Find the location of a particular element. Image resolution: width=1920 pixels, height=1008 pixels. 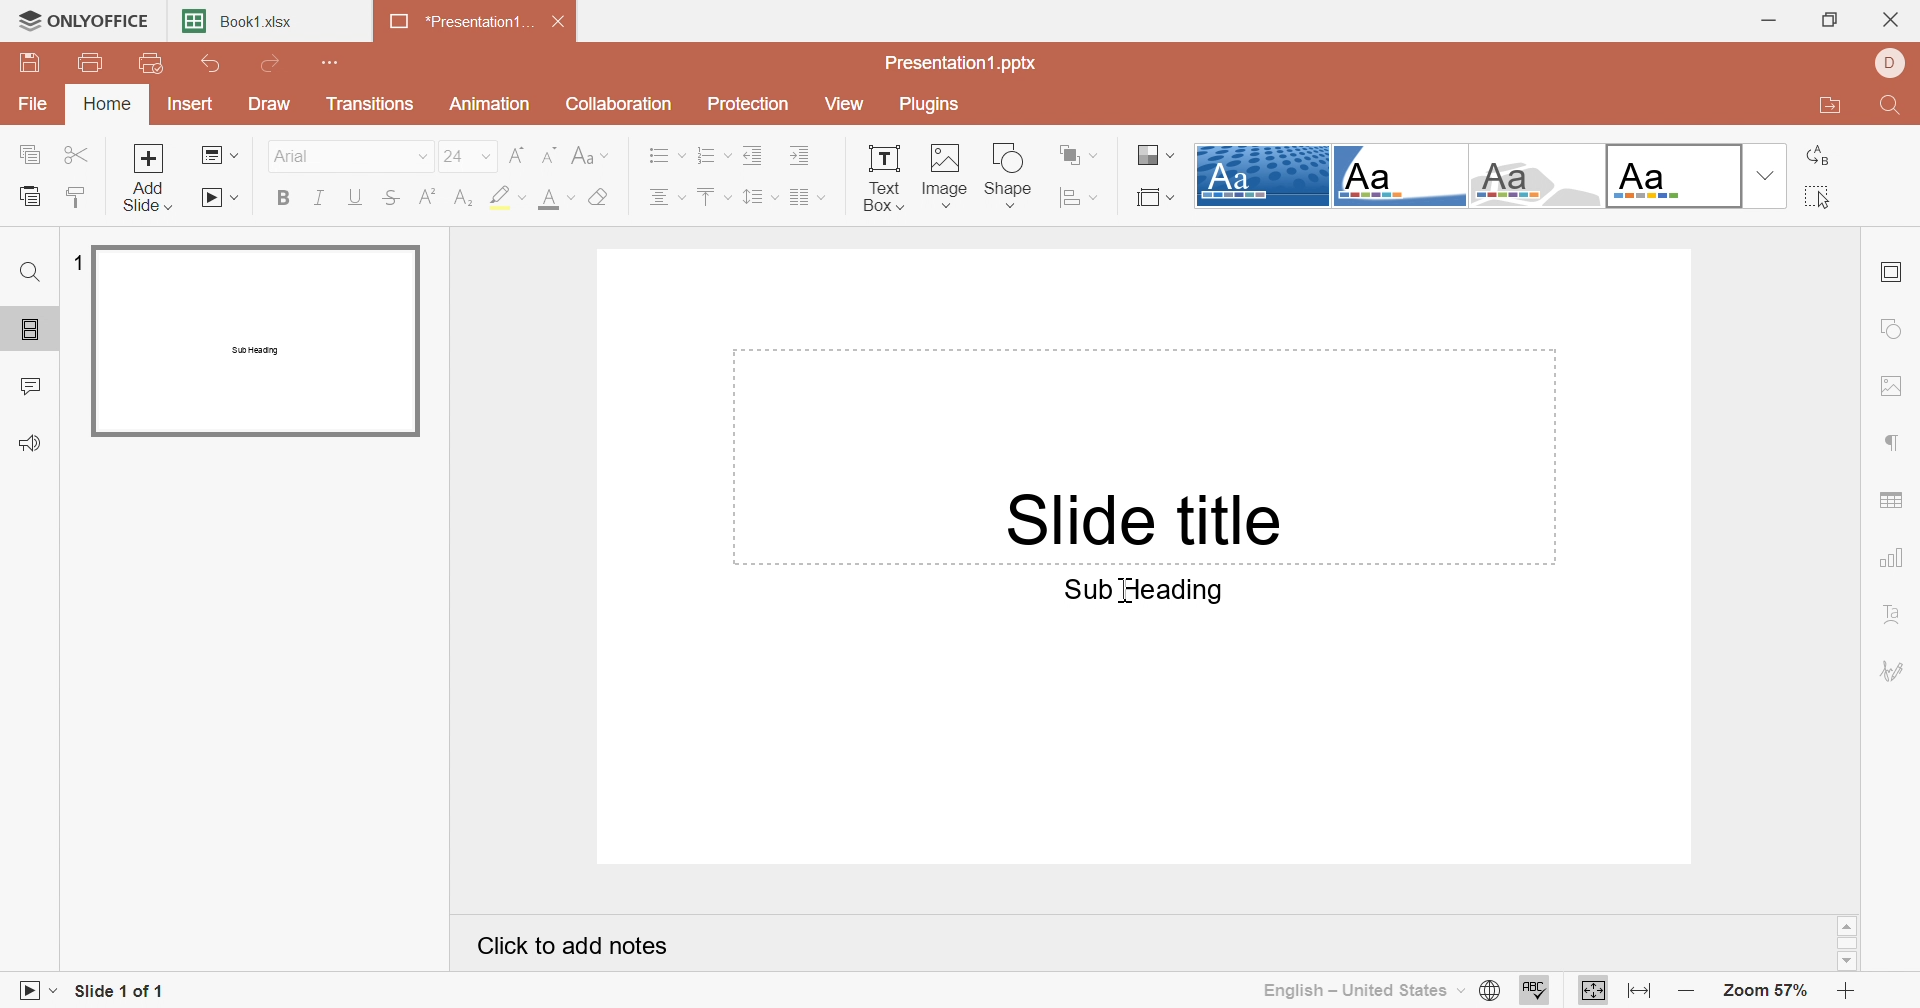

*Presentation1... is located at coordinates (461, 21).